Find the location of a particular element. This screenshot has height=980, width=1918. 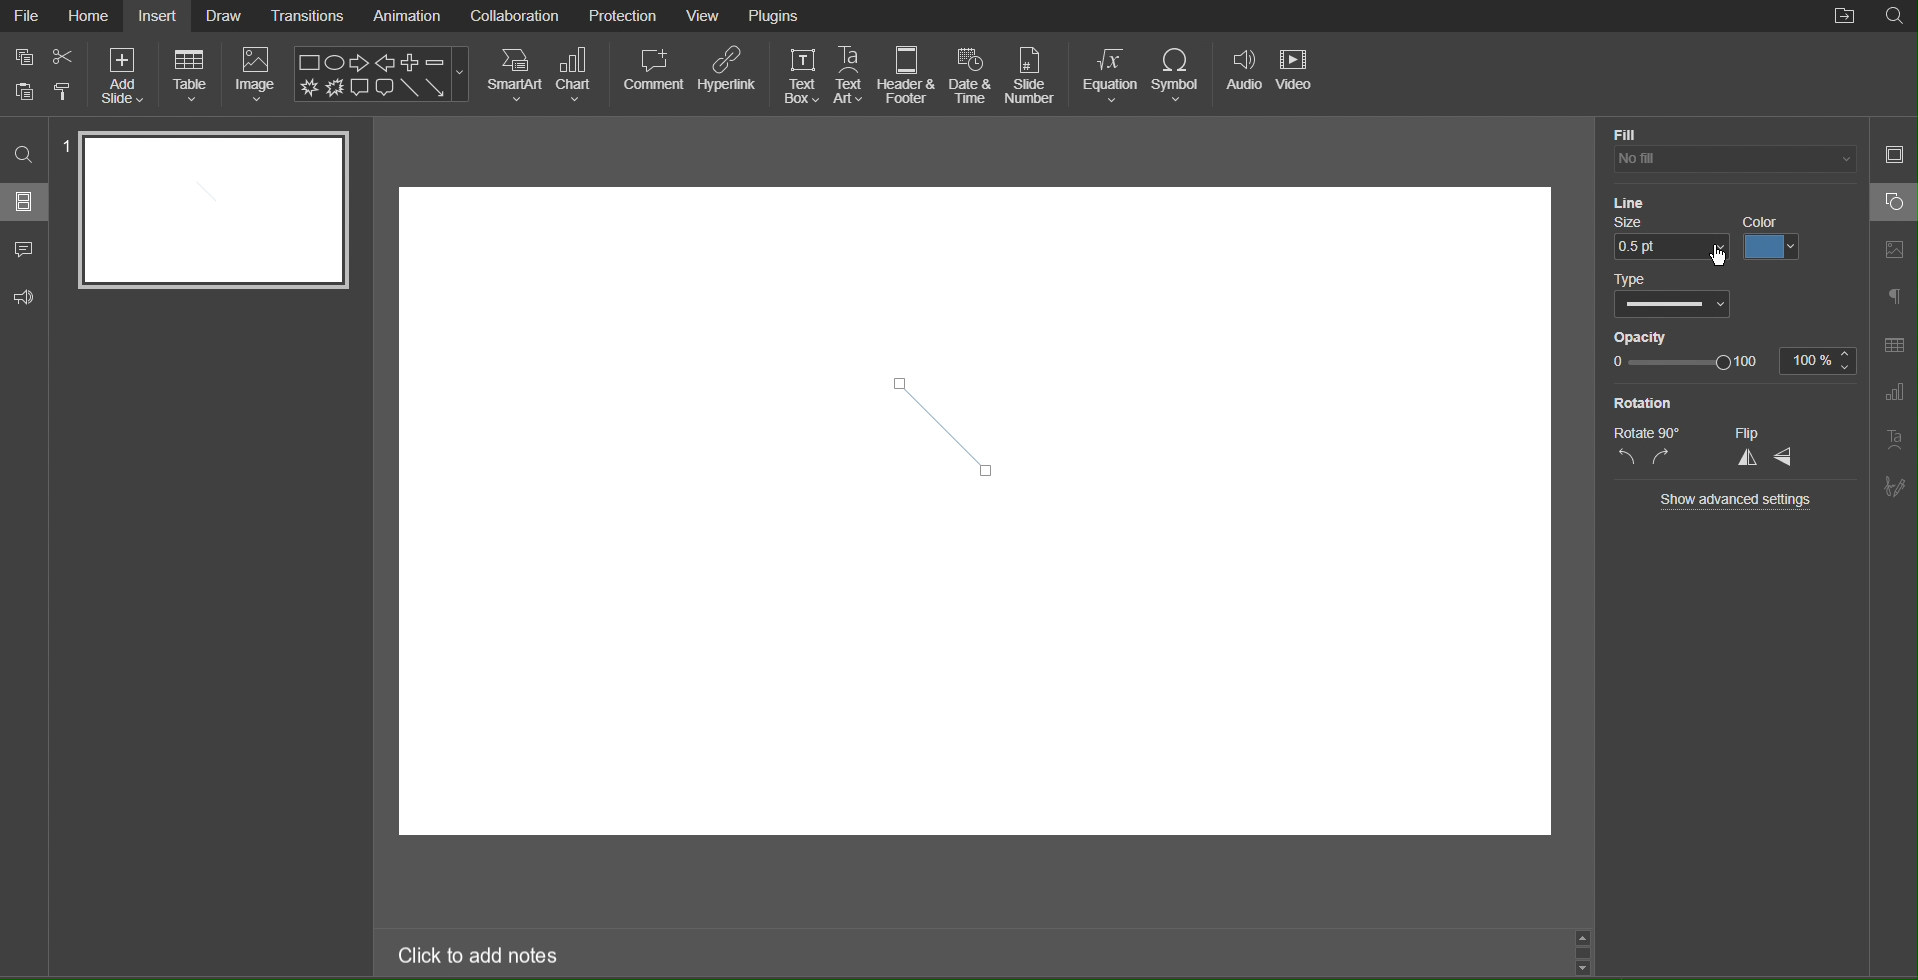

Type line is located at coordinates (1679, 305).